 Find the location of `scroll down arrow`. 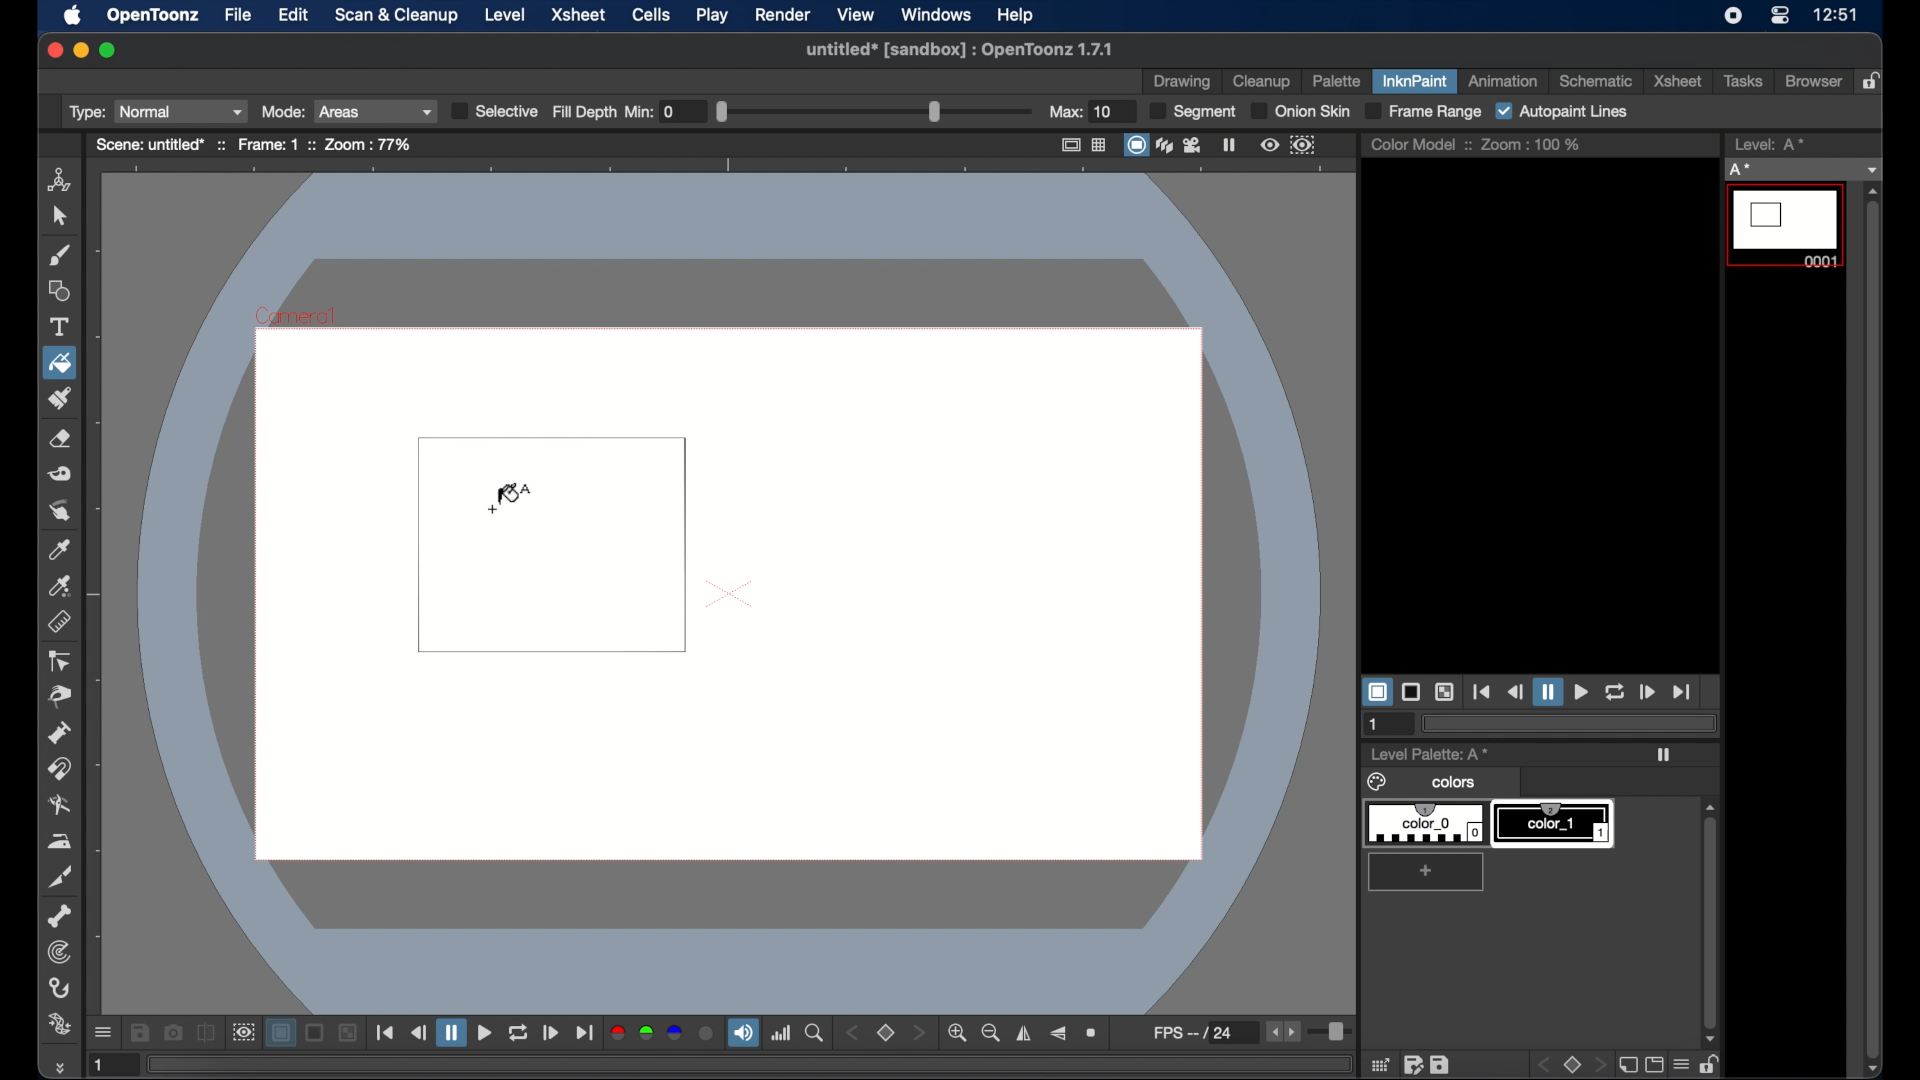

scroll down arrow is located at coordinates (1879, 1069).